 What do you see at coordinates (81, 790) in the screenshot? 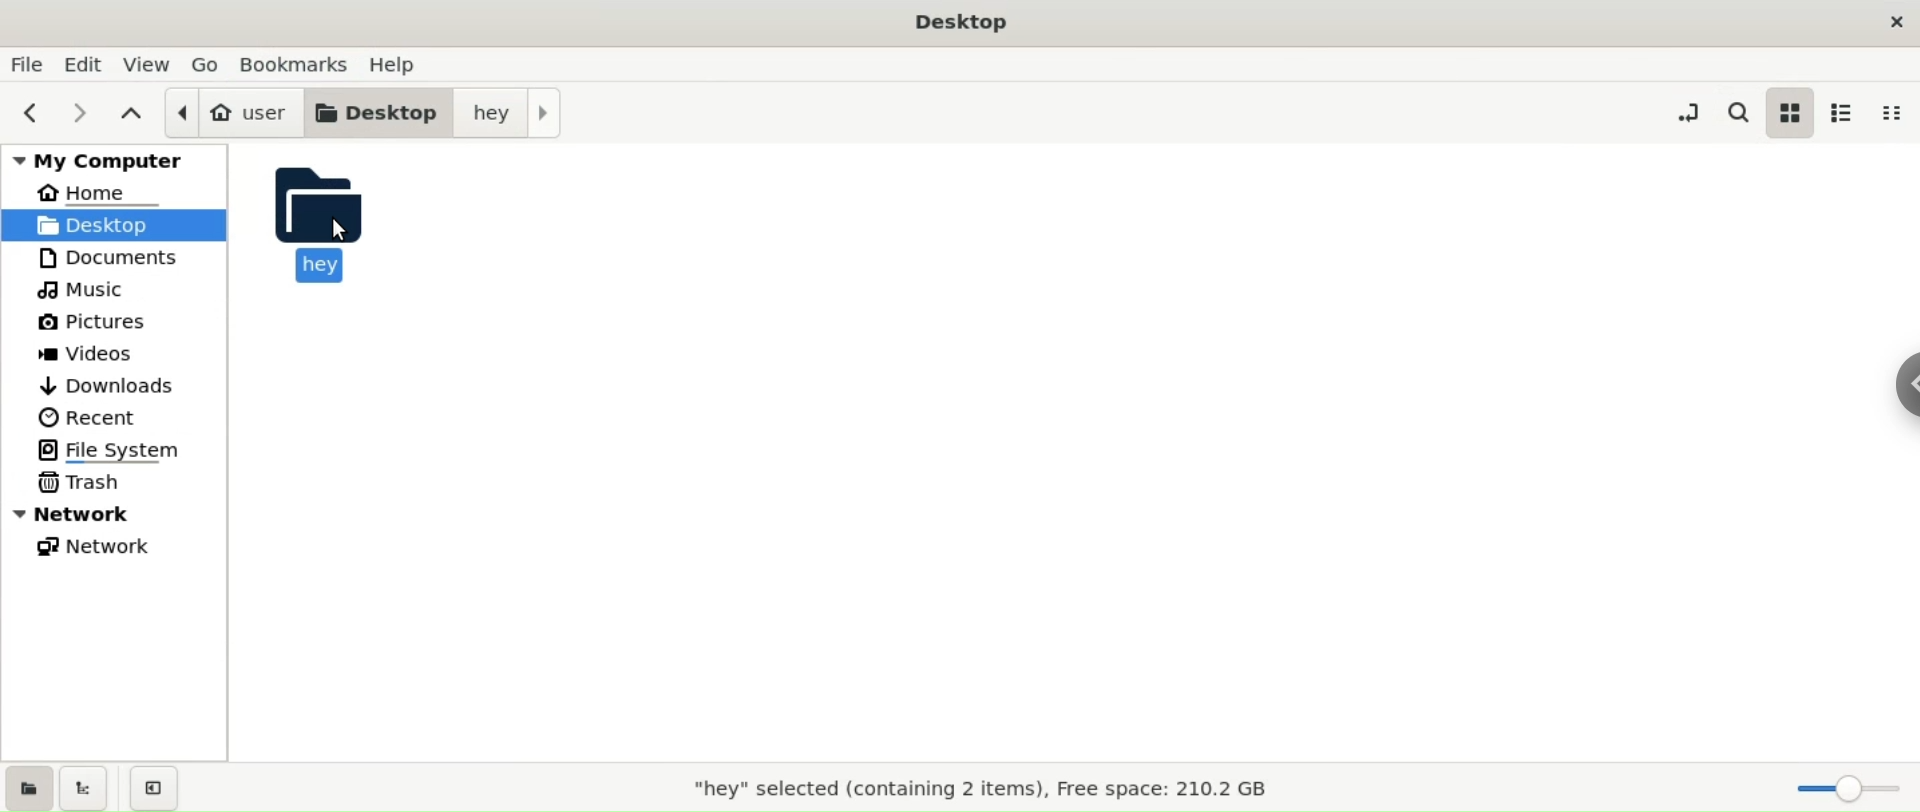
I see `show treeview` at bounding box center [81, 790].